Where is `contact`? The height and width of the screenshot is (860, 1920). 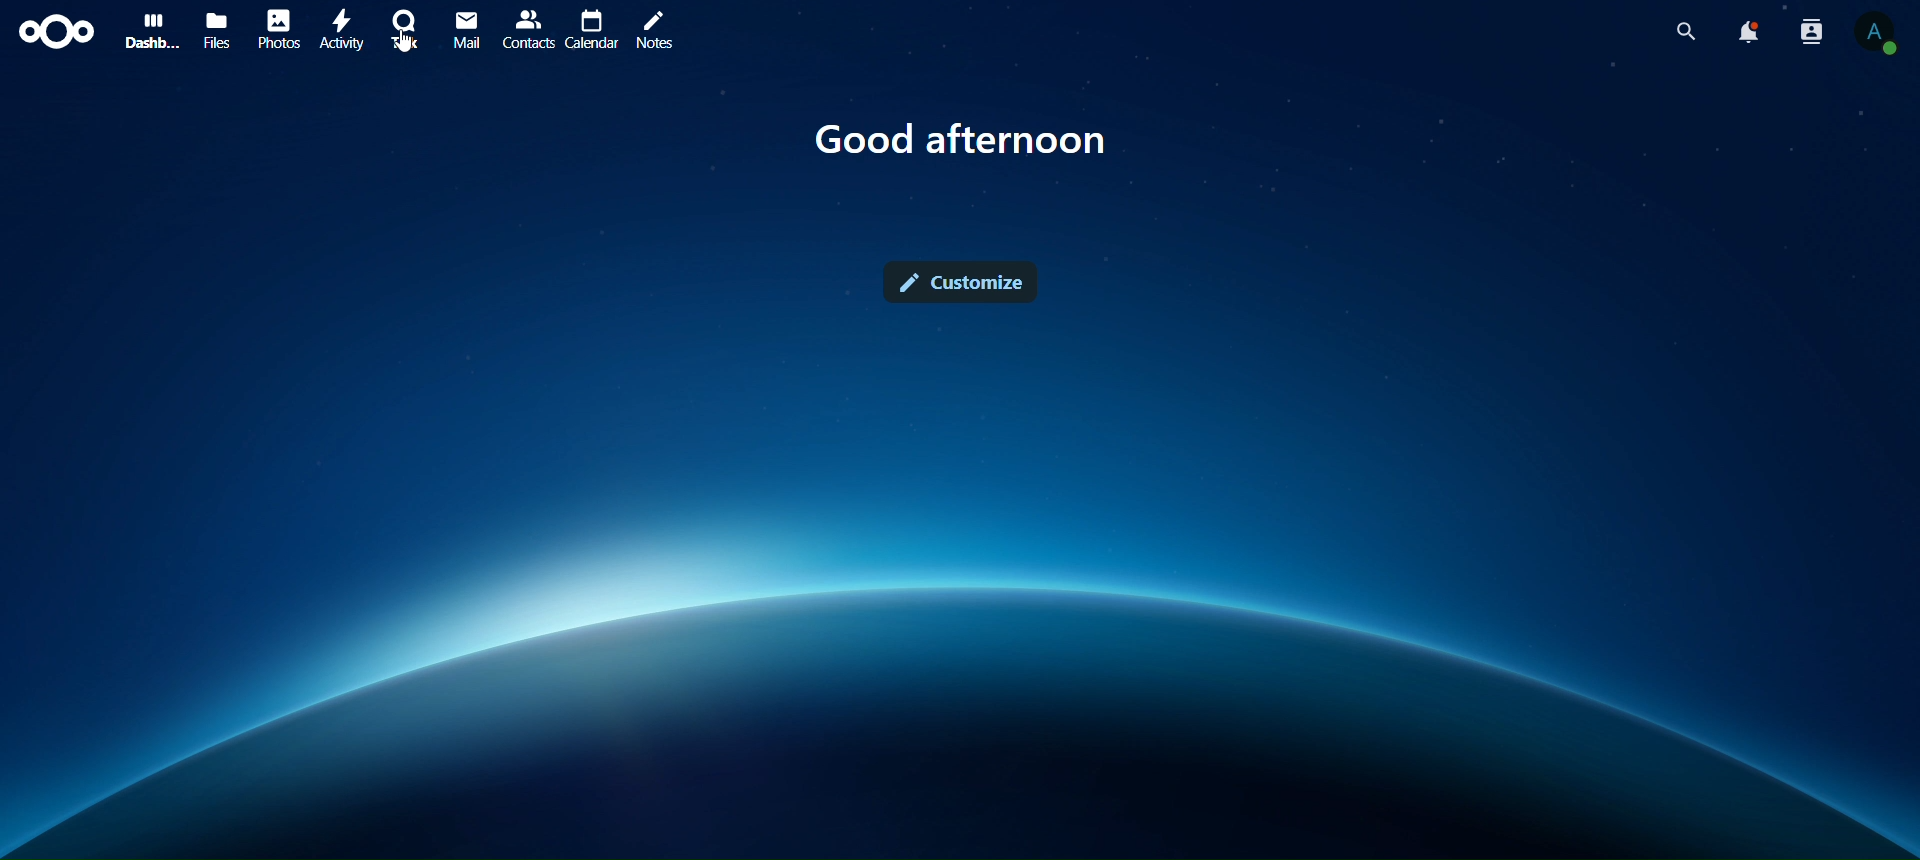
contact is located at coordinates (528, 28).